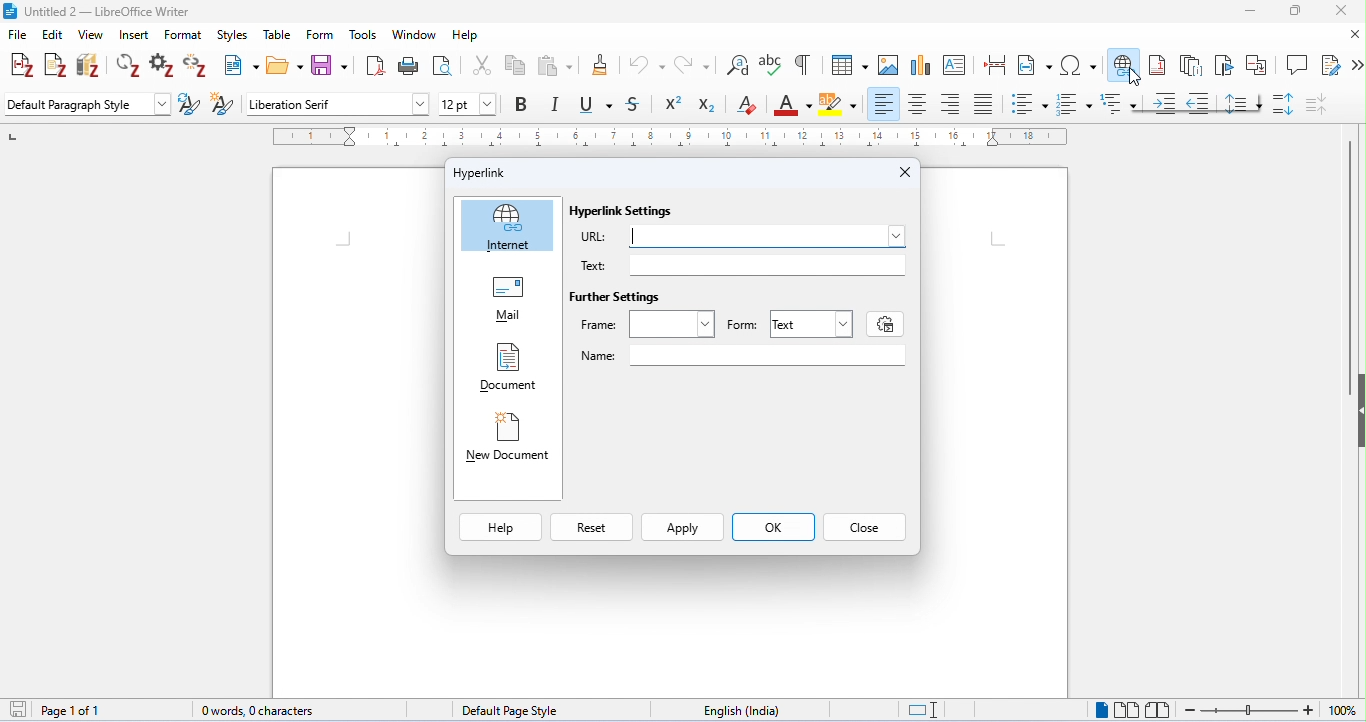 This screenshot has height=722, width=1366. I want to click on title, so click(98, 12).